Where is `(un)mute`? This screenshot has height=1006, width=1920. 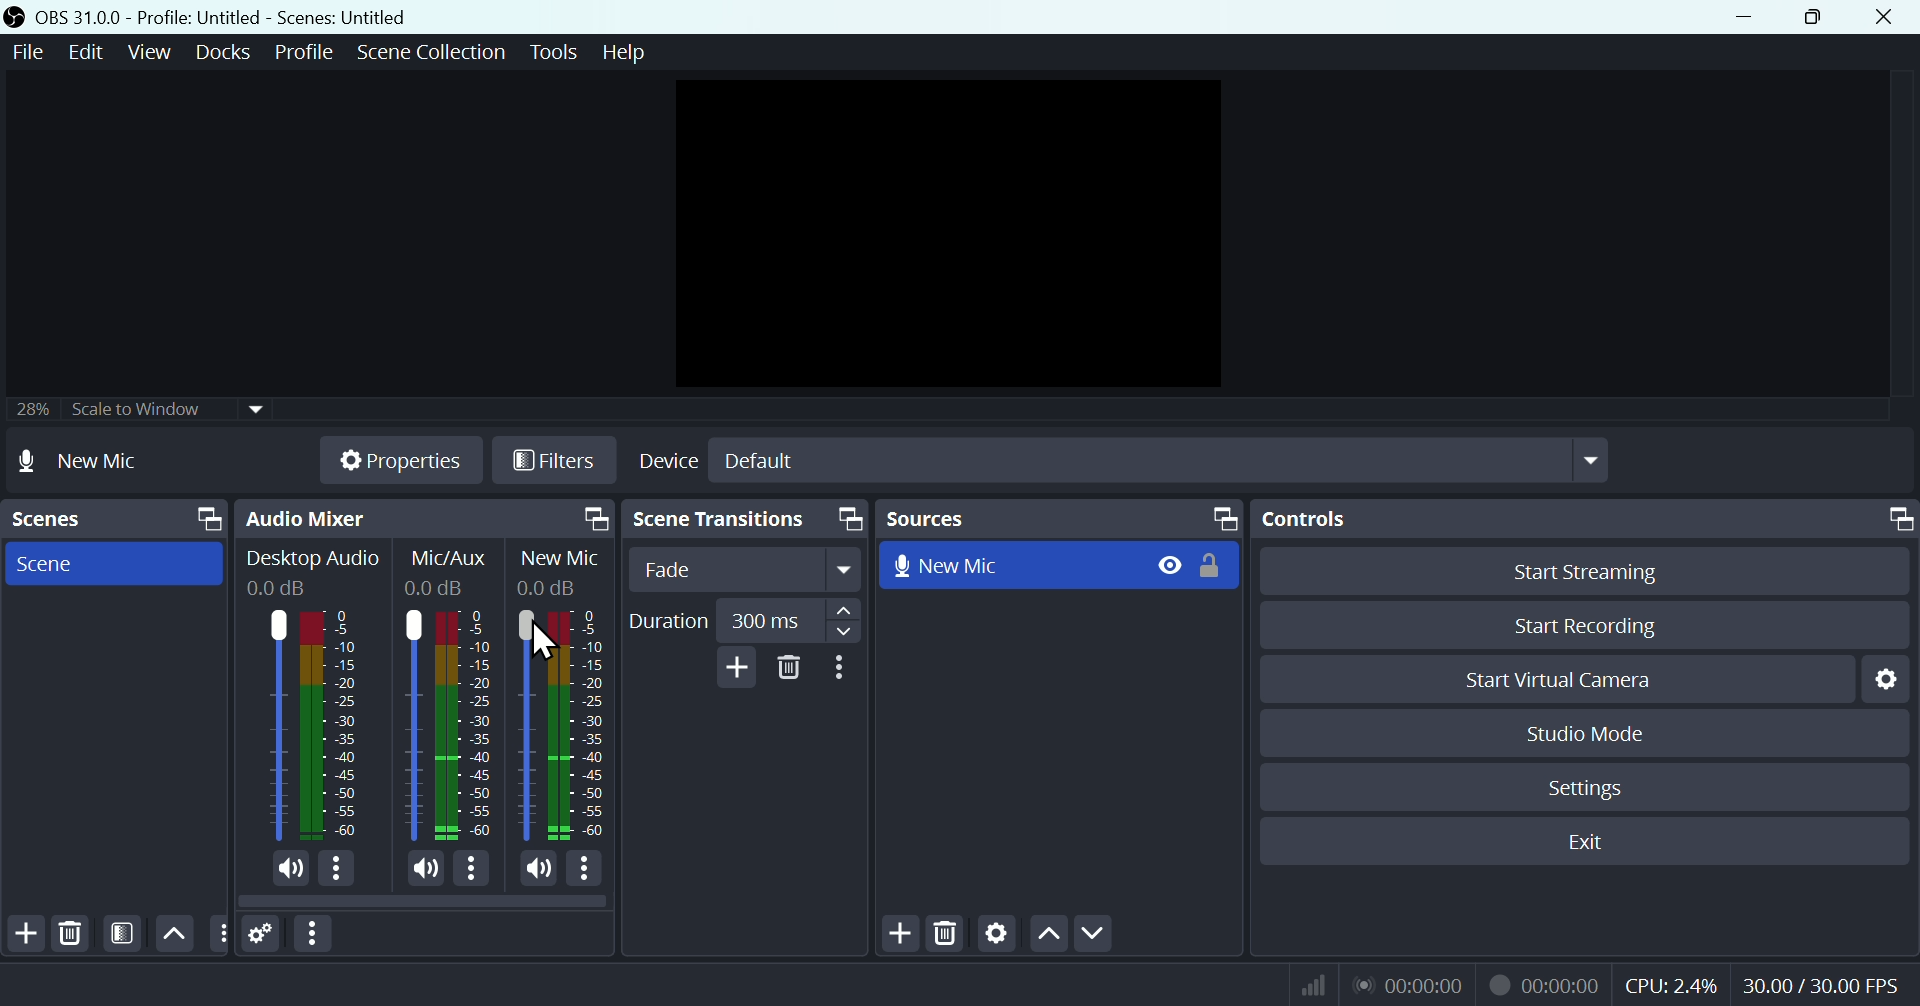
(un)mute is located at coordinates (288, 869).